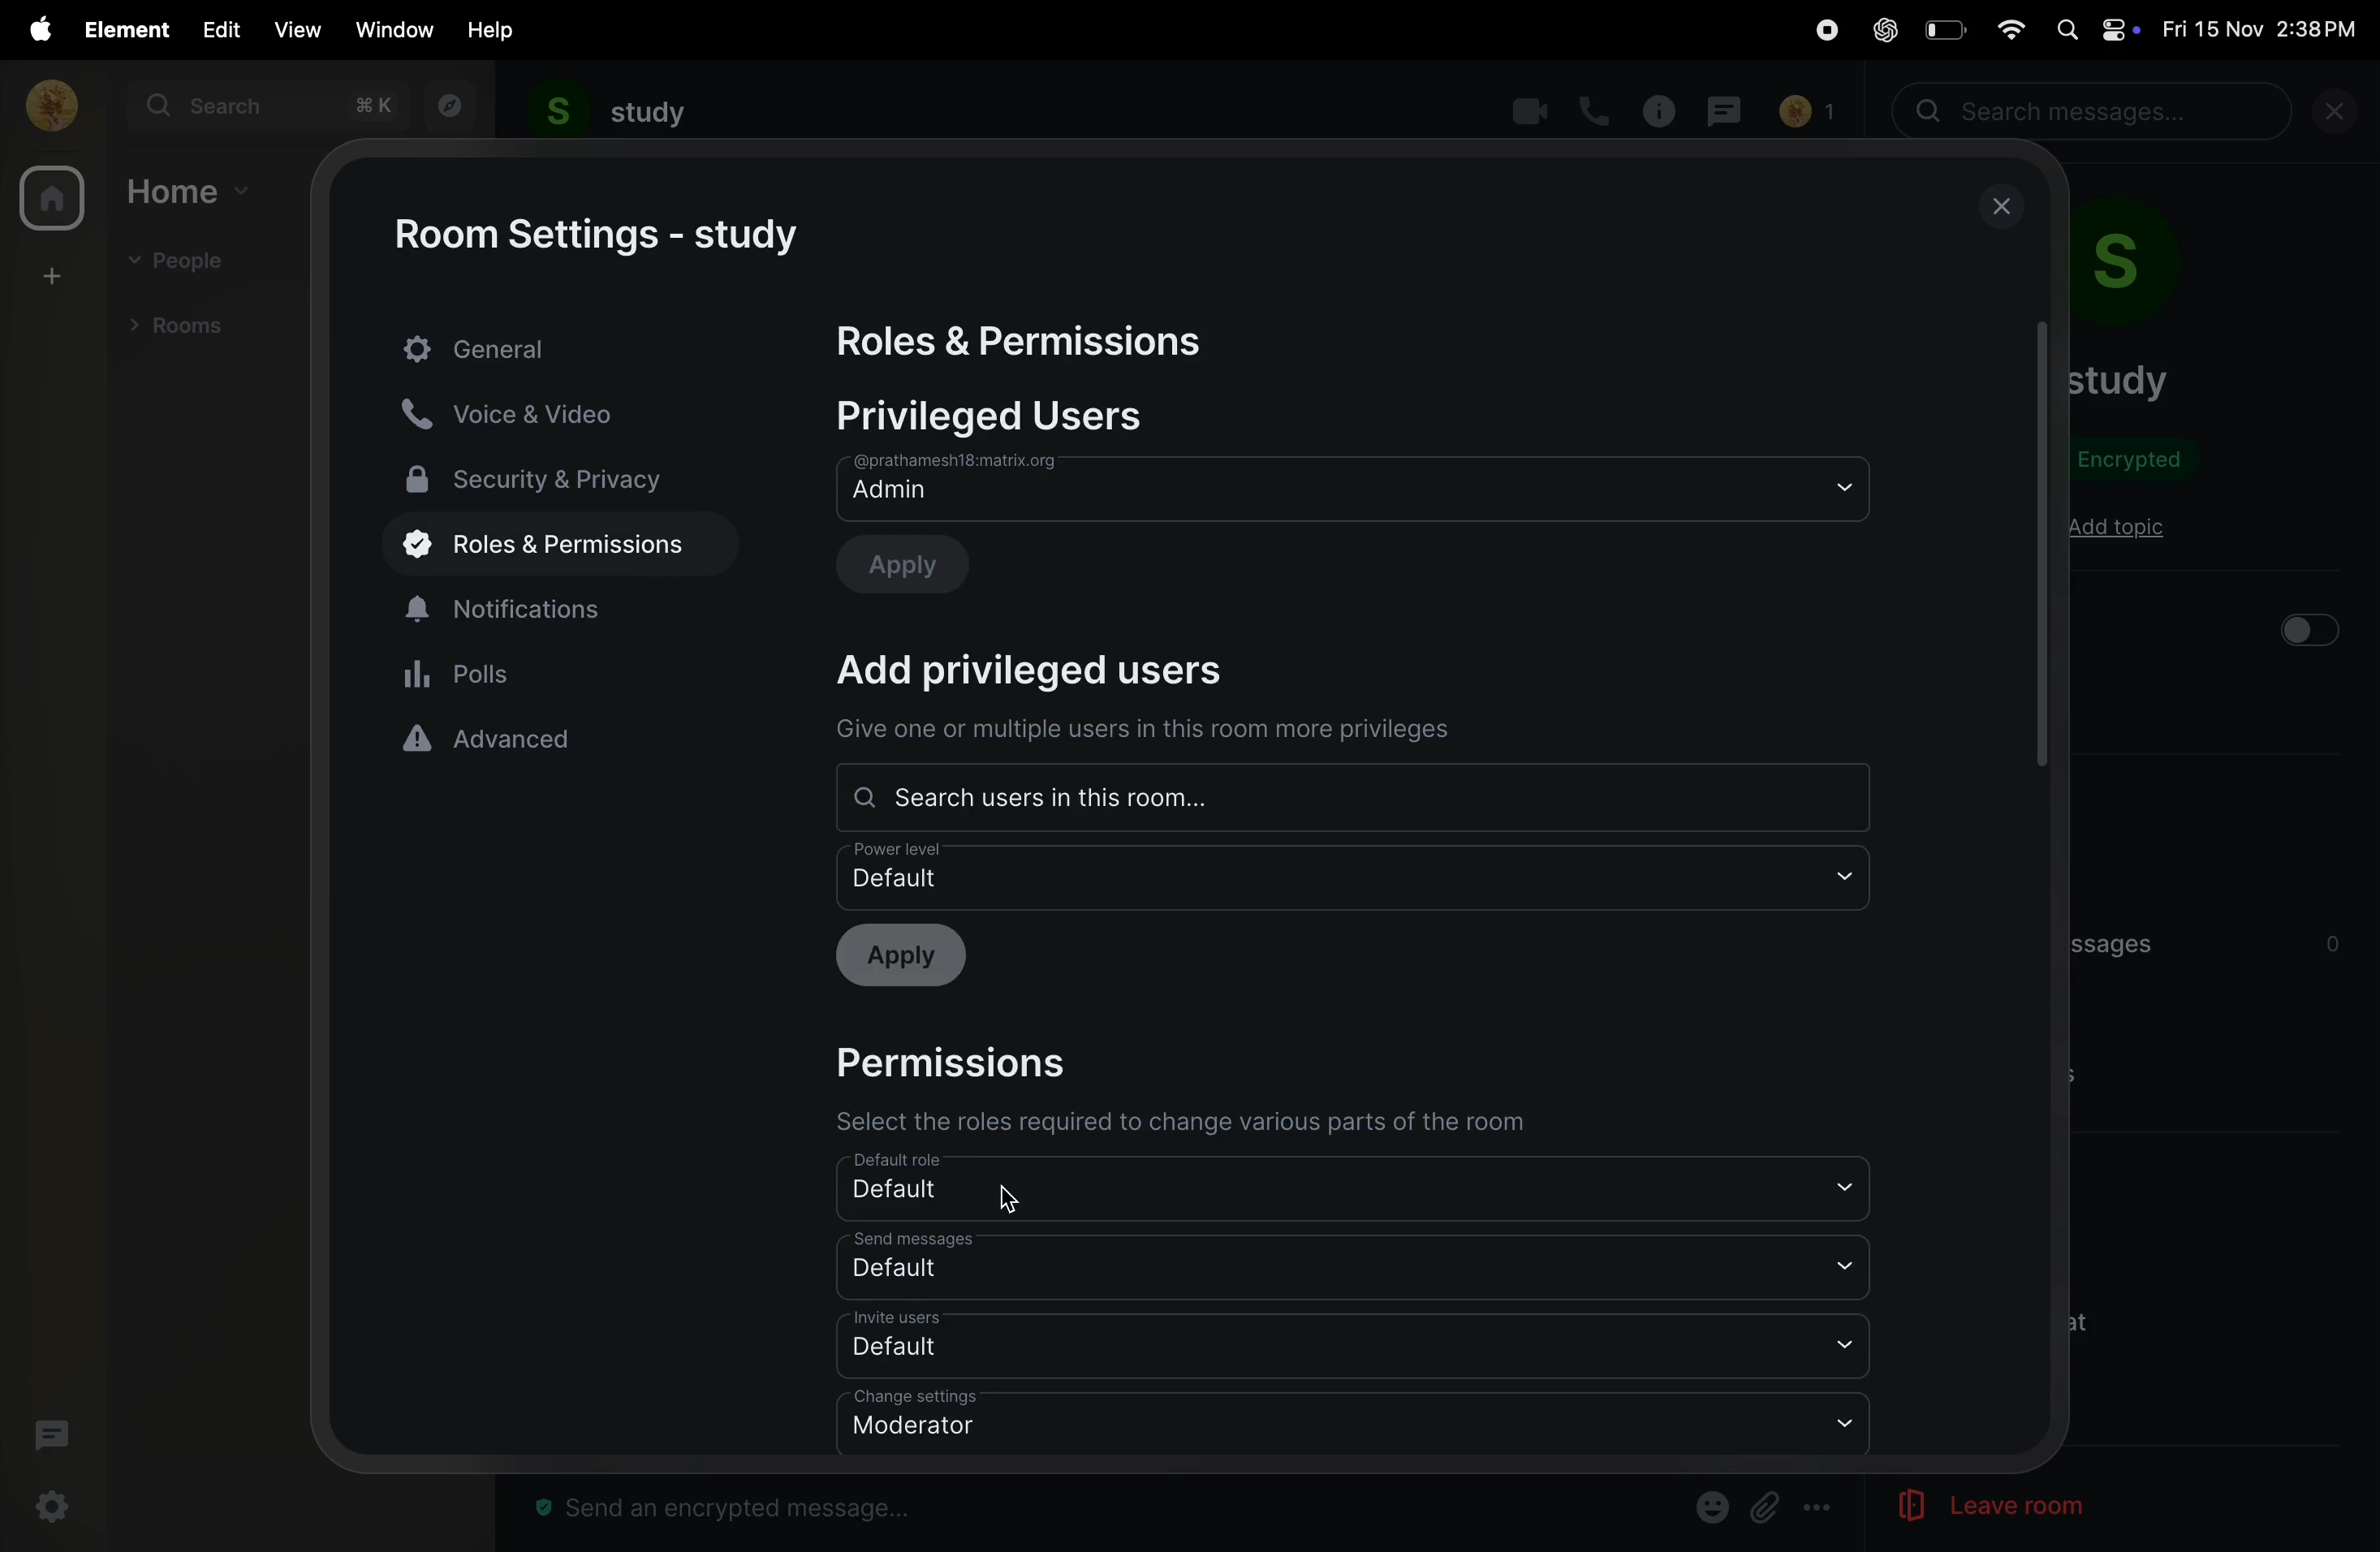 Image resolution: width=2380 pixels, height=1552 pixels. Describe the element at coordinates (51, 201) in the screenshot. I see `home ` at that location.